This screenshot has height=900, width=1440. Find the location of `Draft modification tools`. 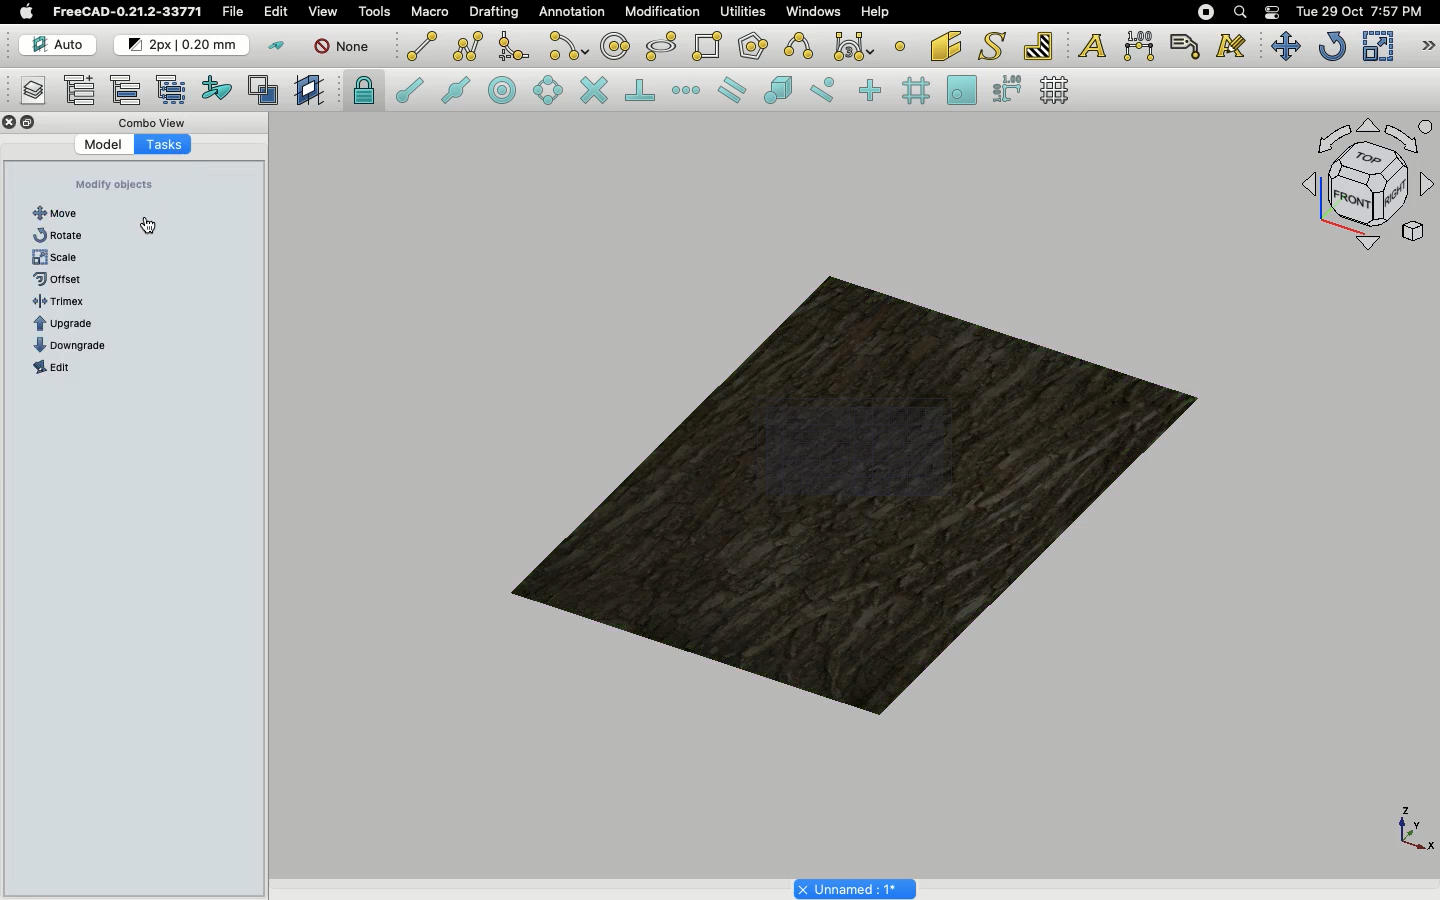

Draft modification tools is located at coordinates (1427, 48).